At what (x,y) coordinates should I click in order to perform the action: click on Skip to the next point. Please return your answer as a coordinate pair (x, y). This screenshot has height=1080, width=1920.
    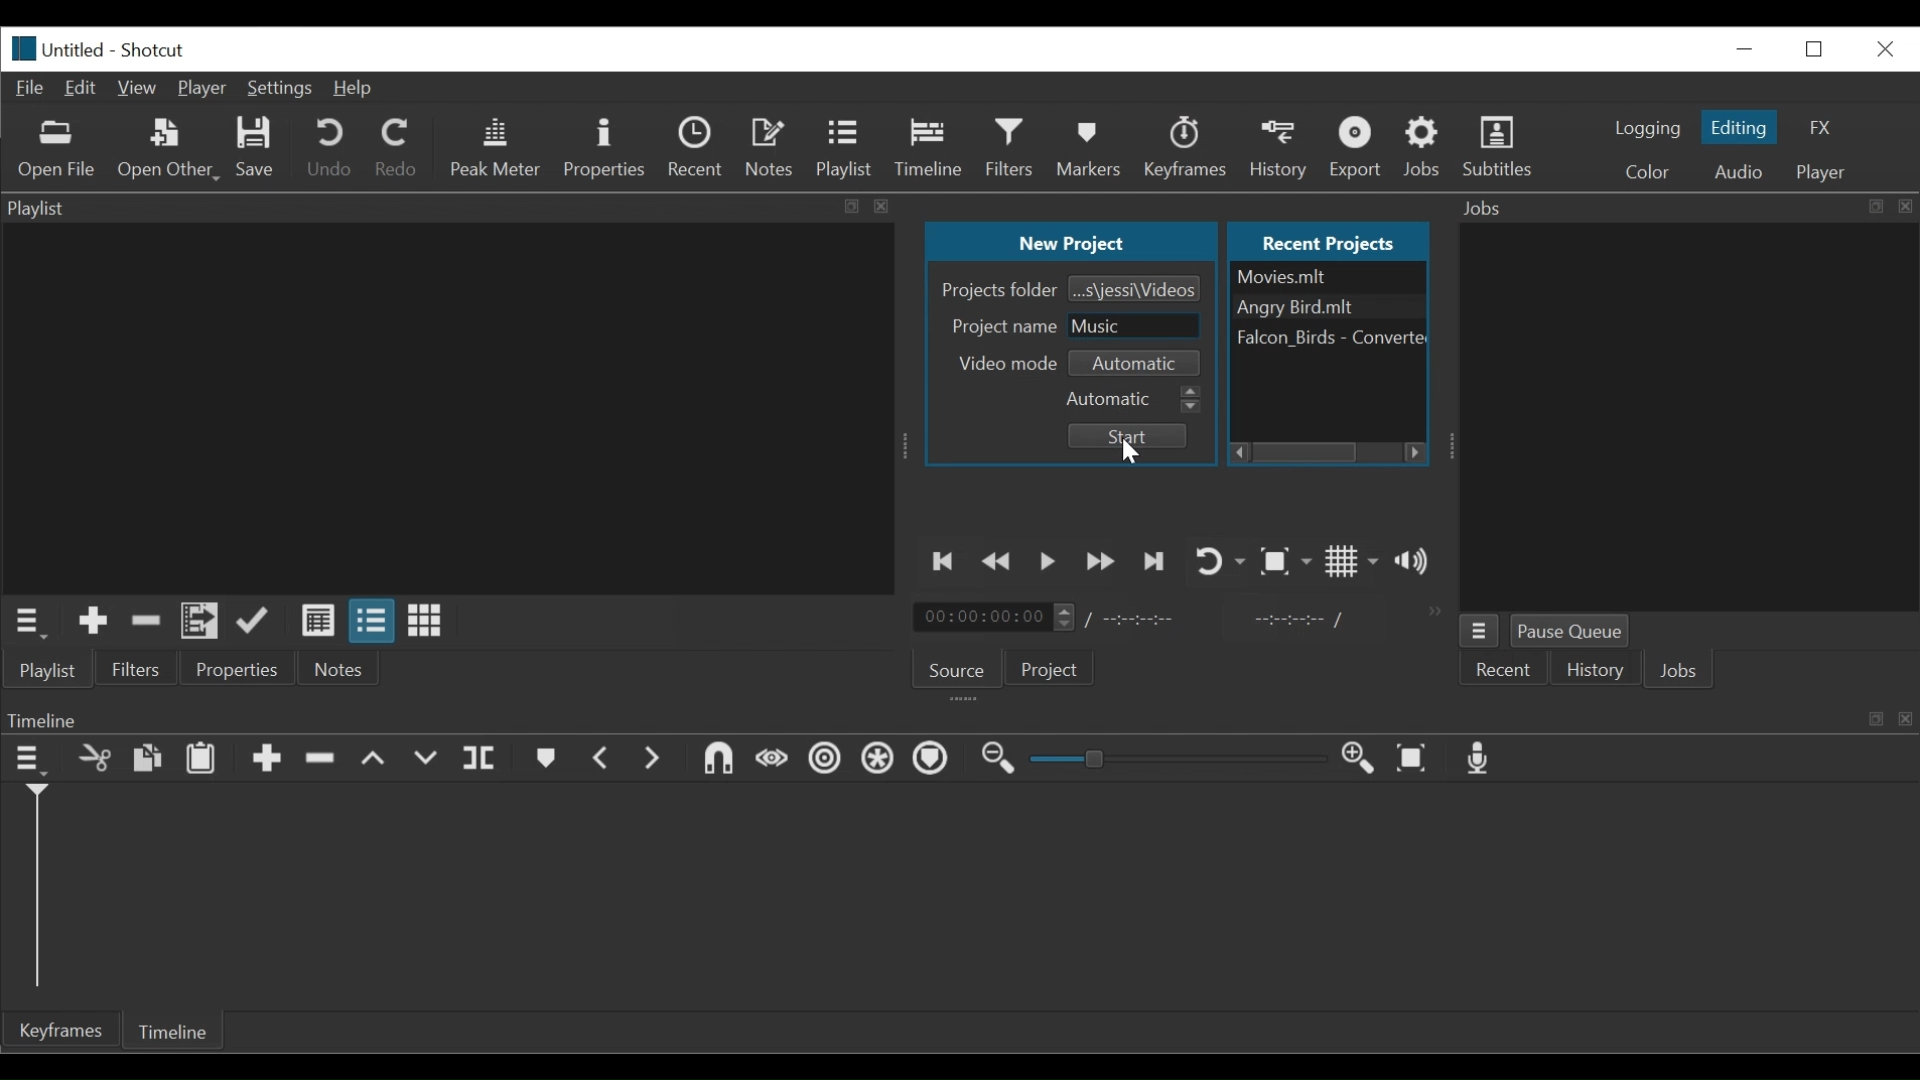
    Looking at the image, I should click on (1154, 563).